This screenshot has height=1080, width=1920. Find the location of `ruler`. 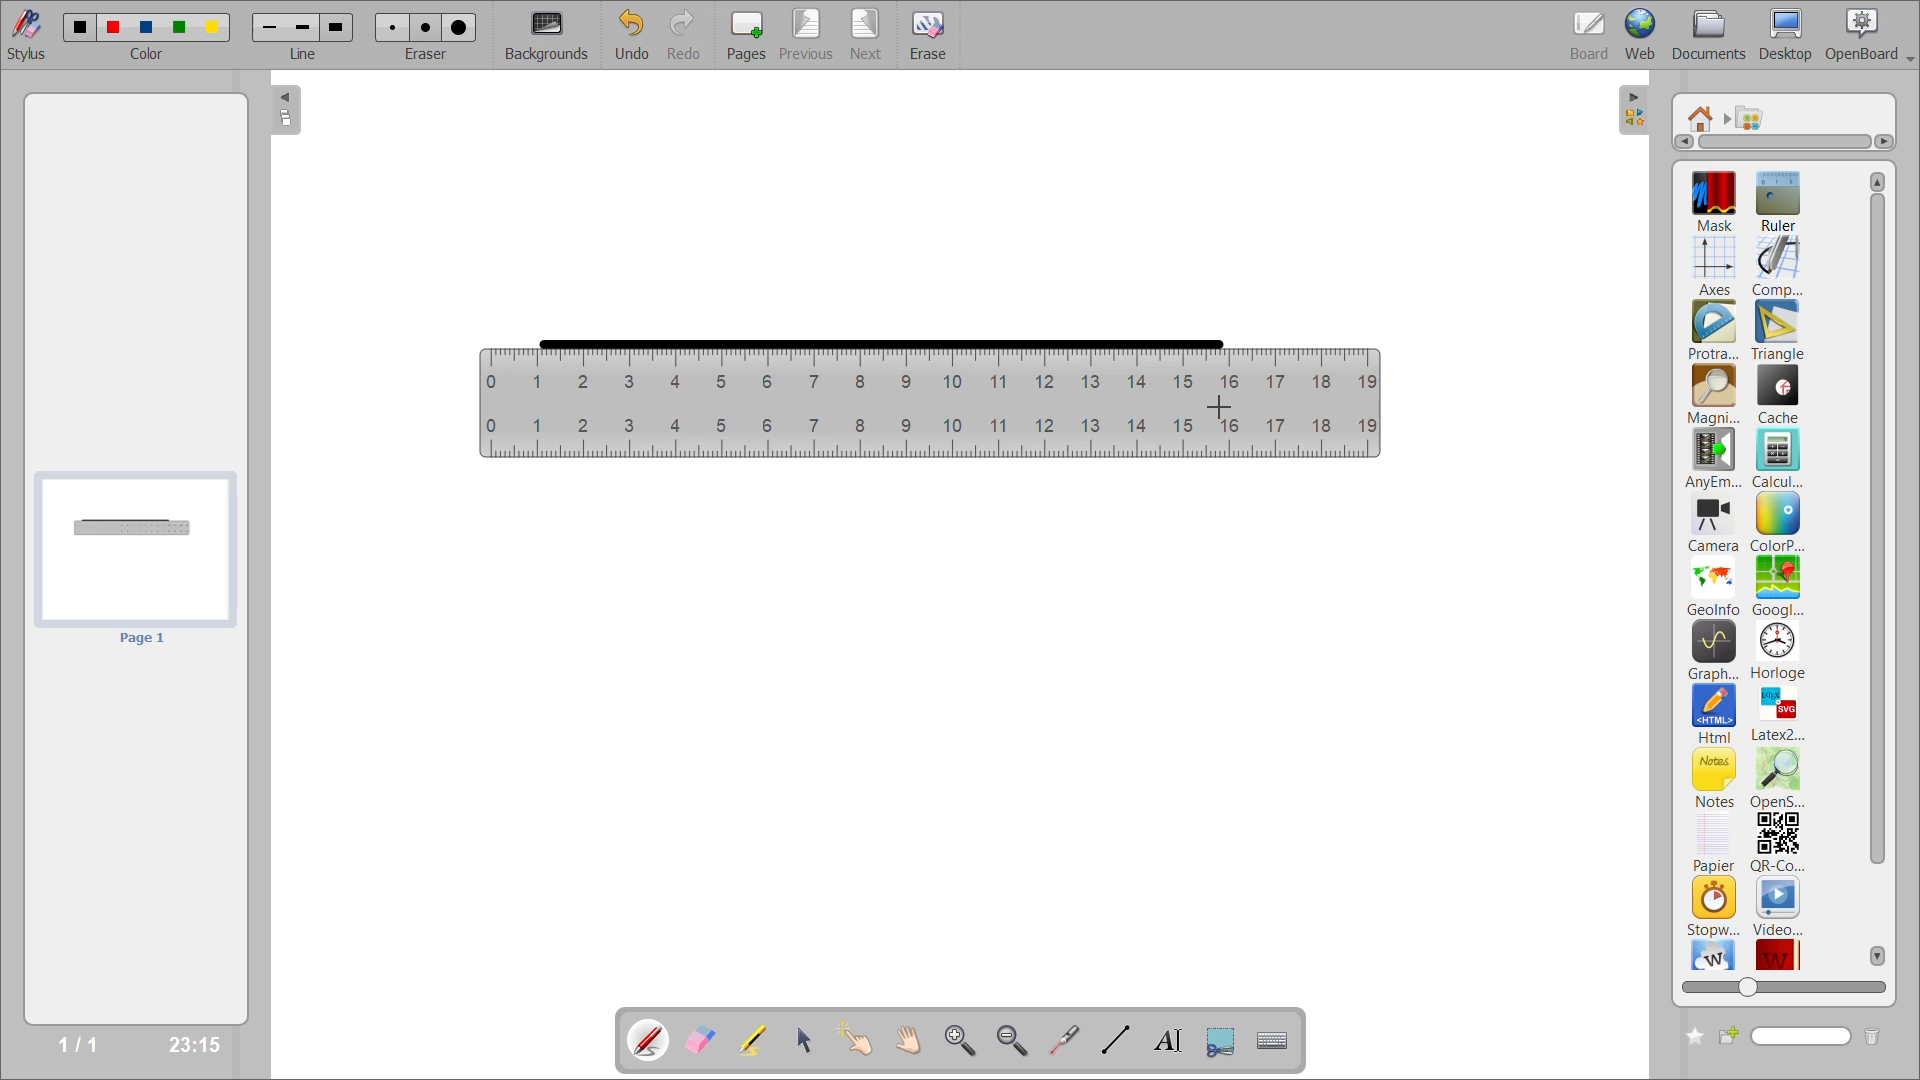

ruler is located at coordinates (1776, 199).